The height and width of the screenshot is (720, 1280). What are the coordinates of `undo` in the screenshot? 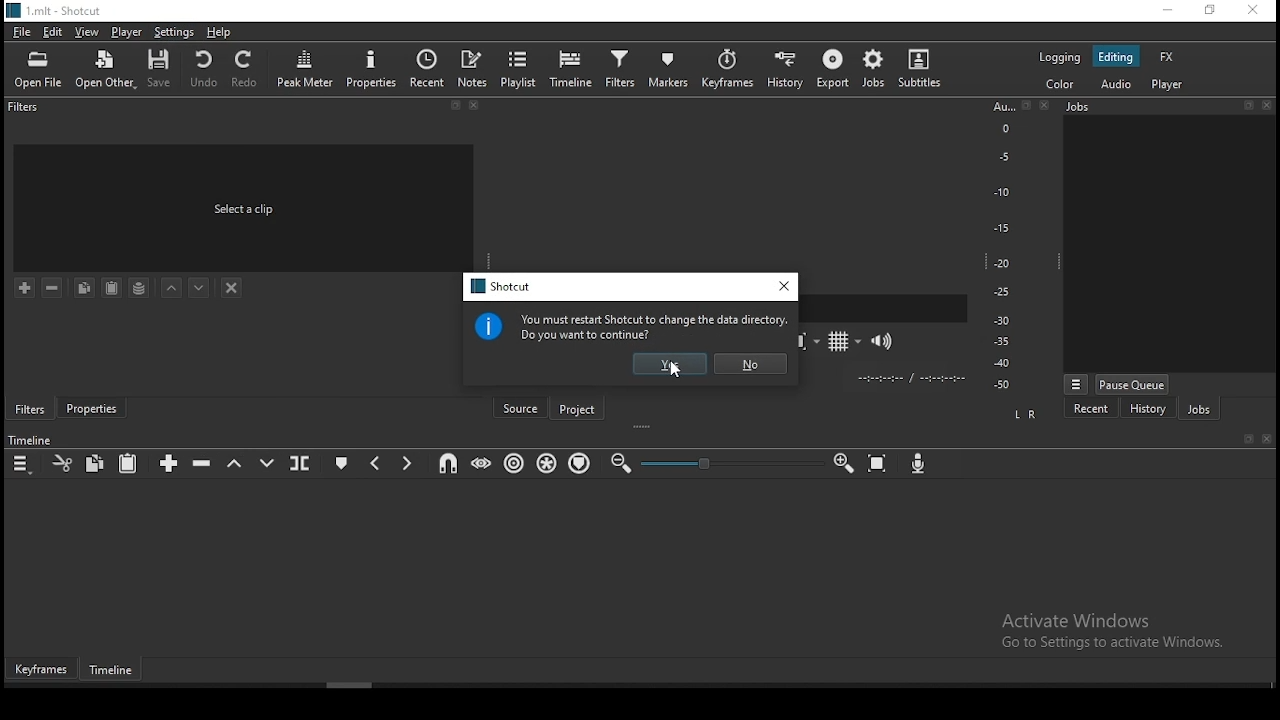 It's located at (205, 69).